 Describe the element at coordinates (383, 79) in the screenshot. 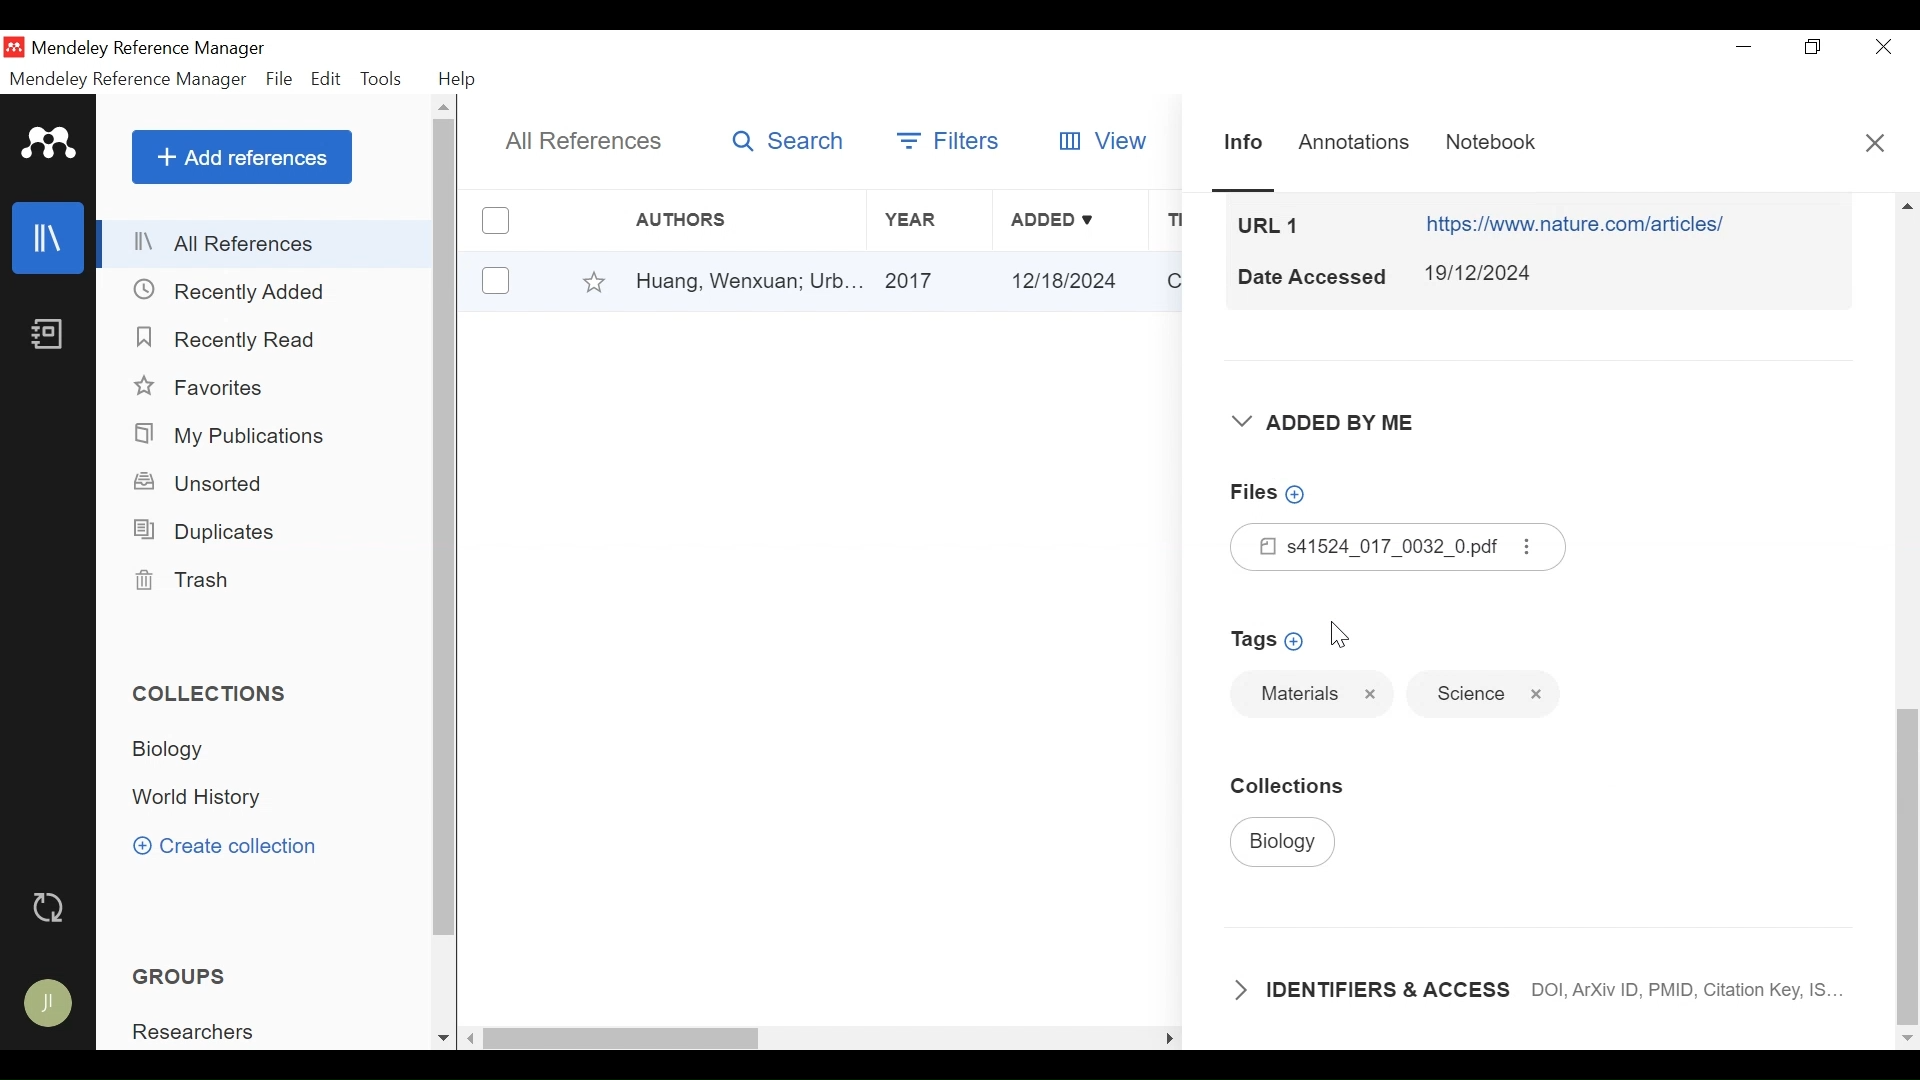

I see `Tools` at that location.